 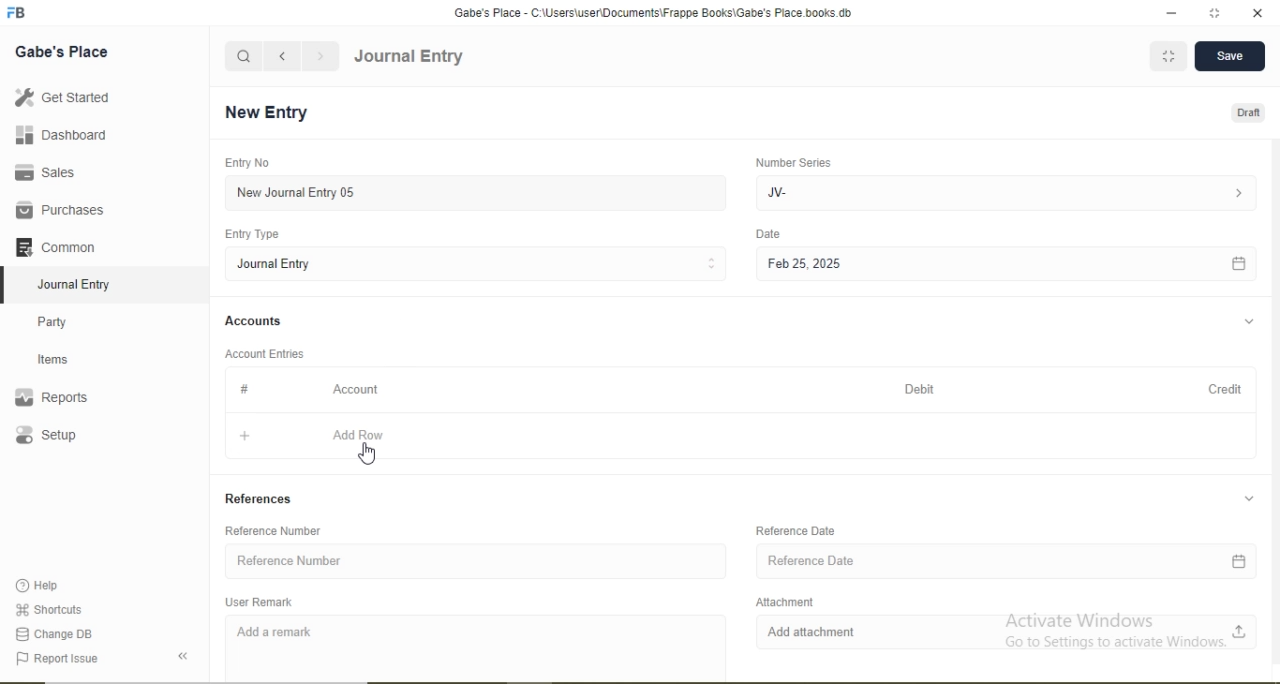 I want to click on Add a remark, so click(x=478, y=645).